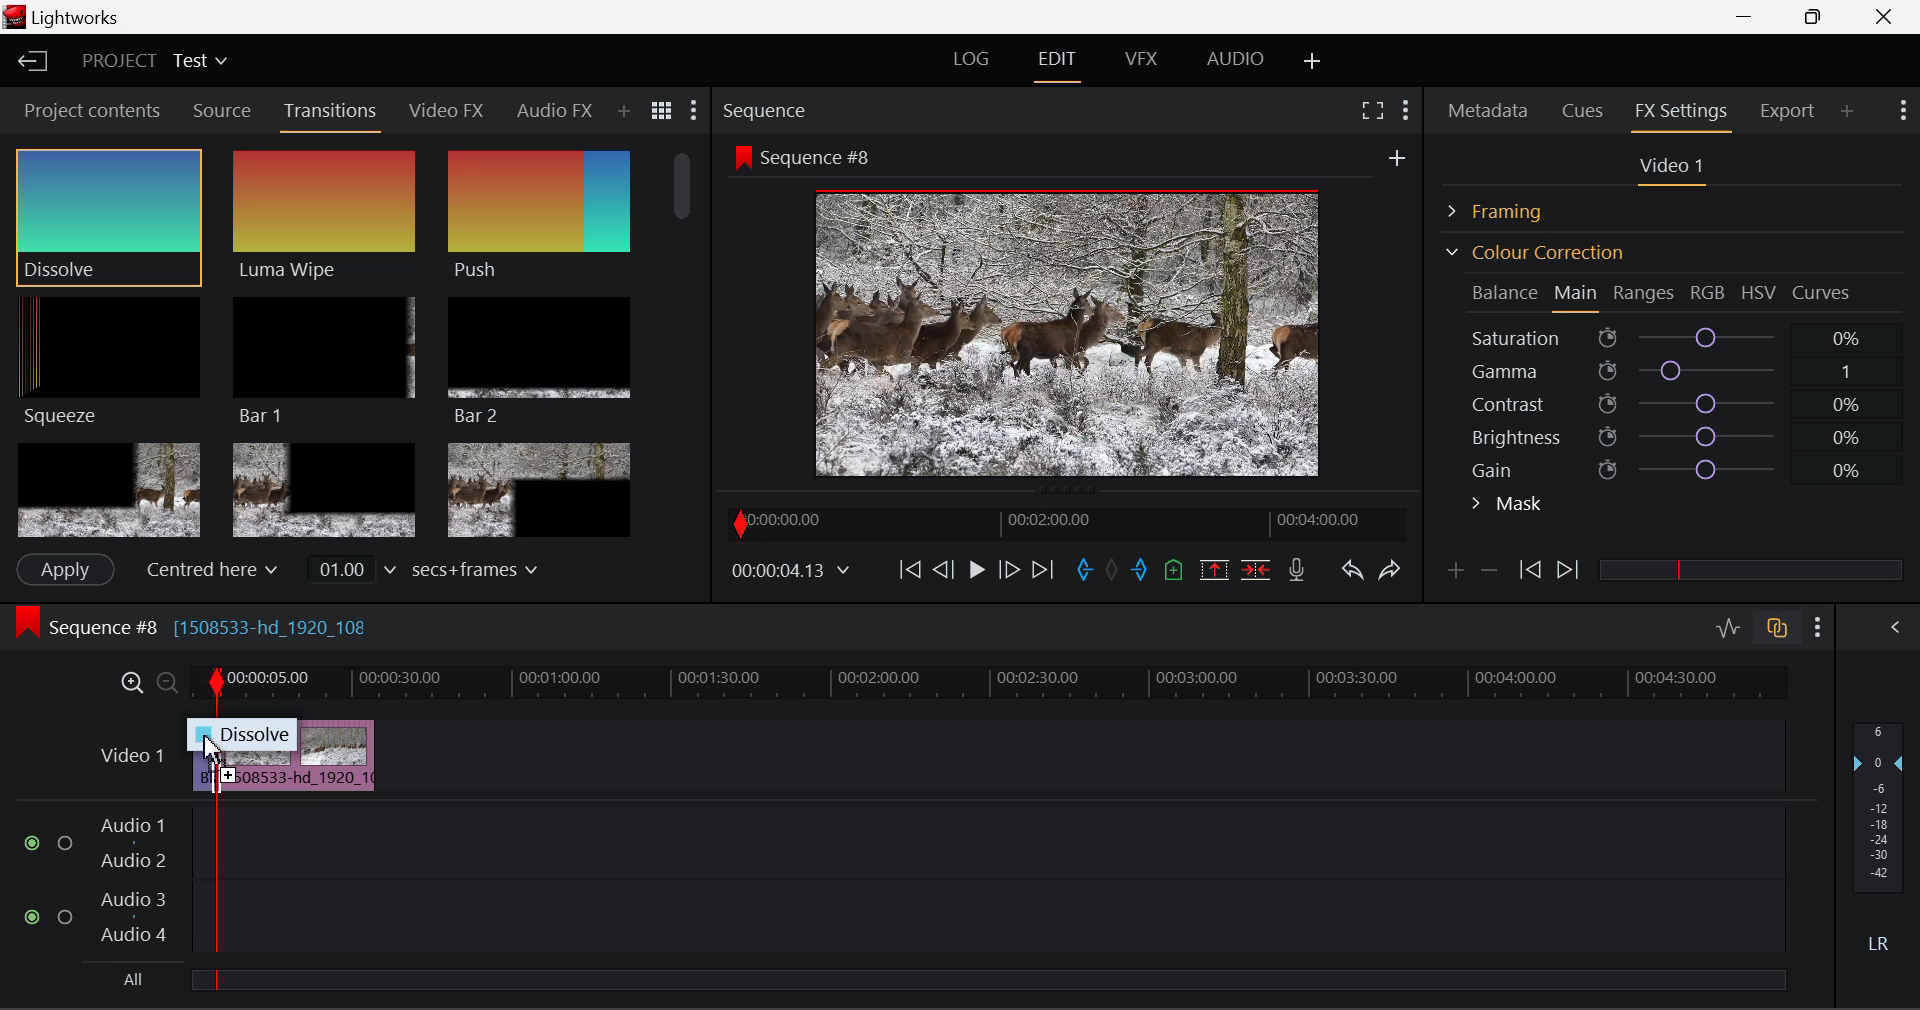 This screenshot has height=1010, width=1920. I want to click on Mark In, so click(1086, 571).